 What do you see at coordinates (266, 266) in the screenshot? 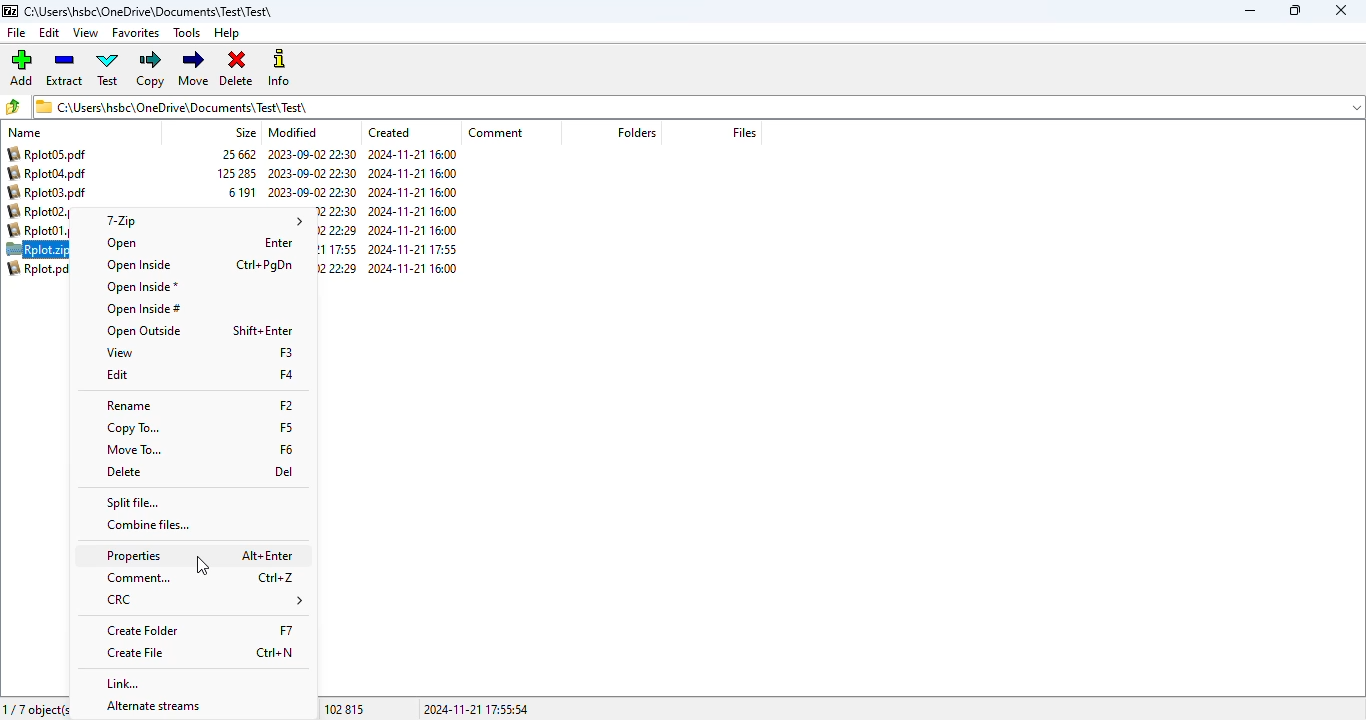
I see `Ctrl+PgDn` at bounding box center [266, 266].